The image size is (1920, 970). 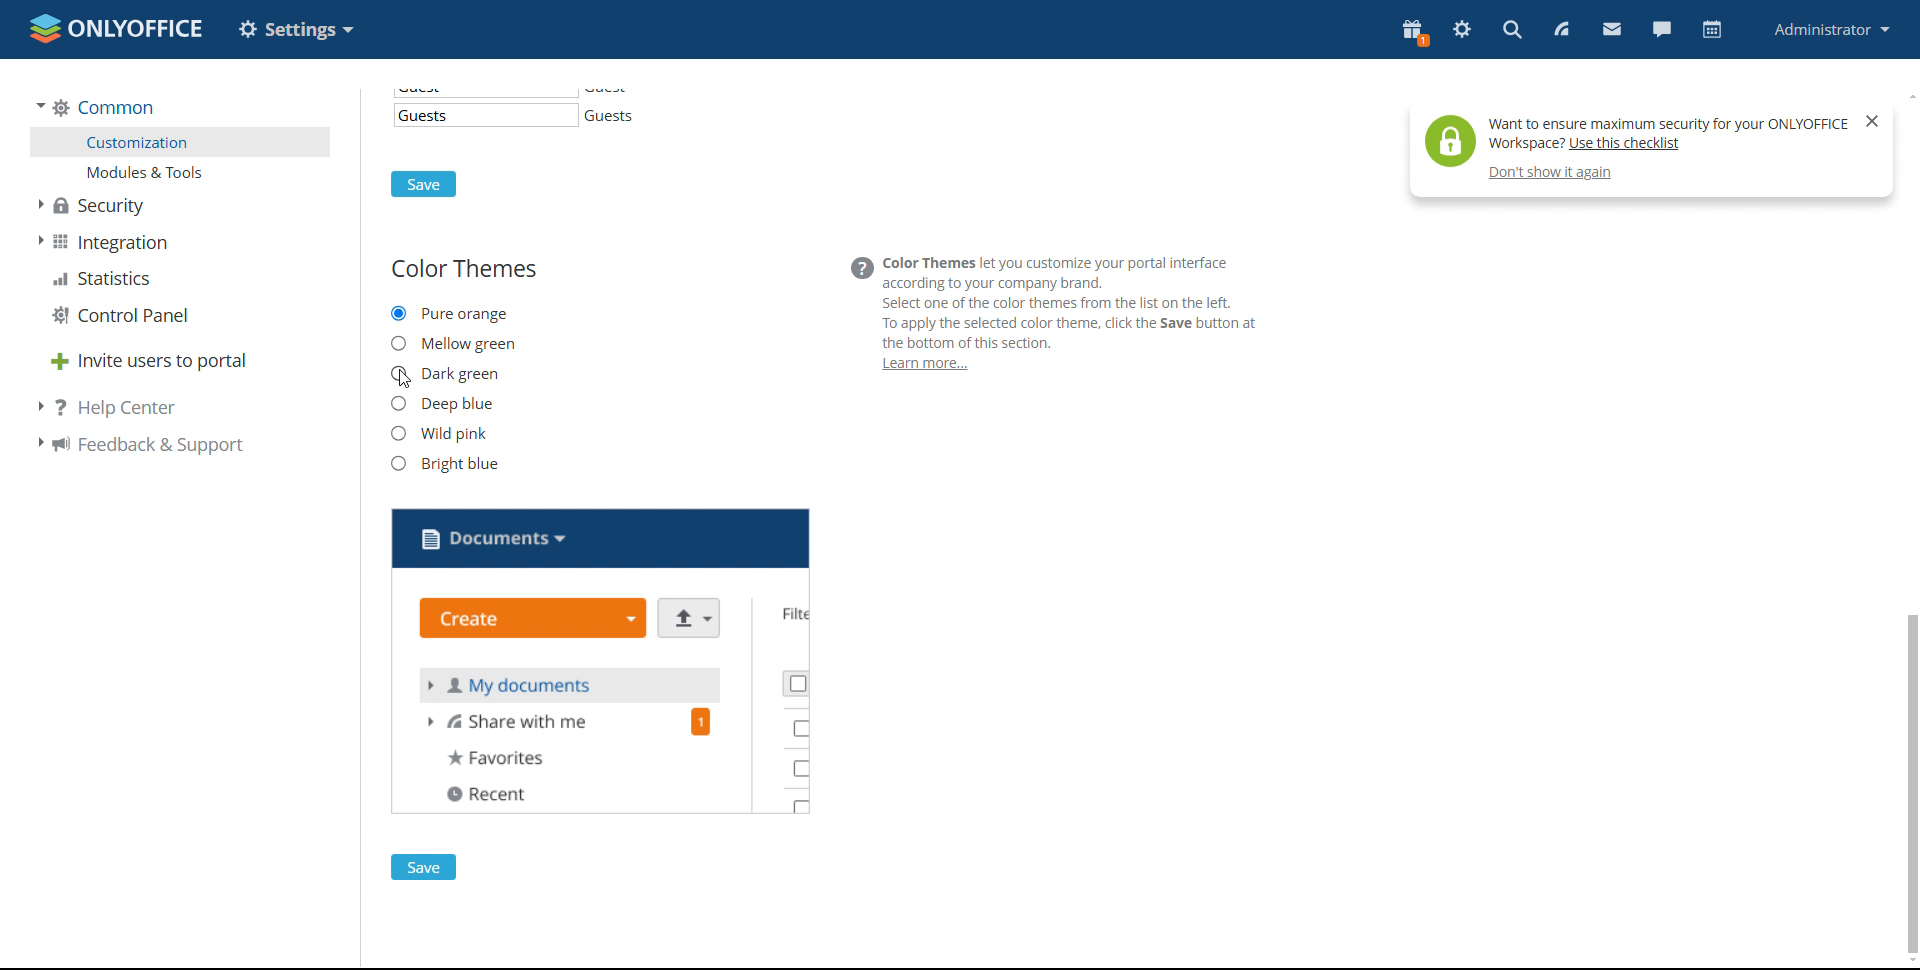 What do you see at coordinates (1908, 93) in the screenshot?
I see `scroll up` at bounding box center [1908, 93].